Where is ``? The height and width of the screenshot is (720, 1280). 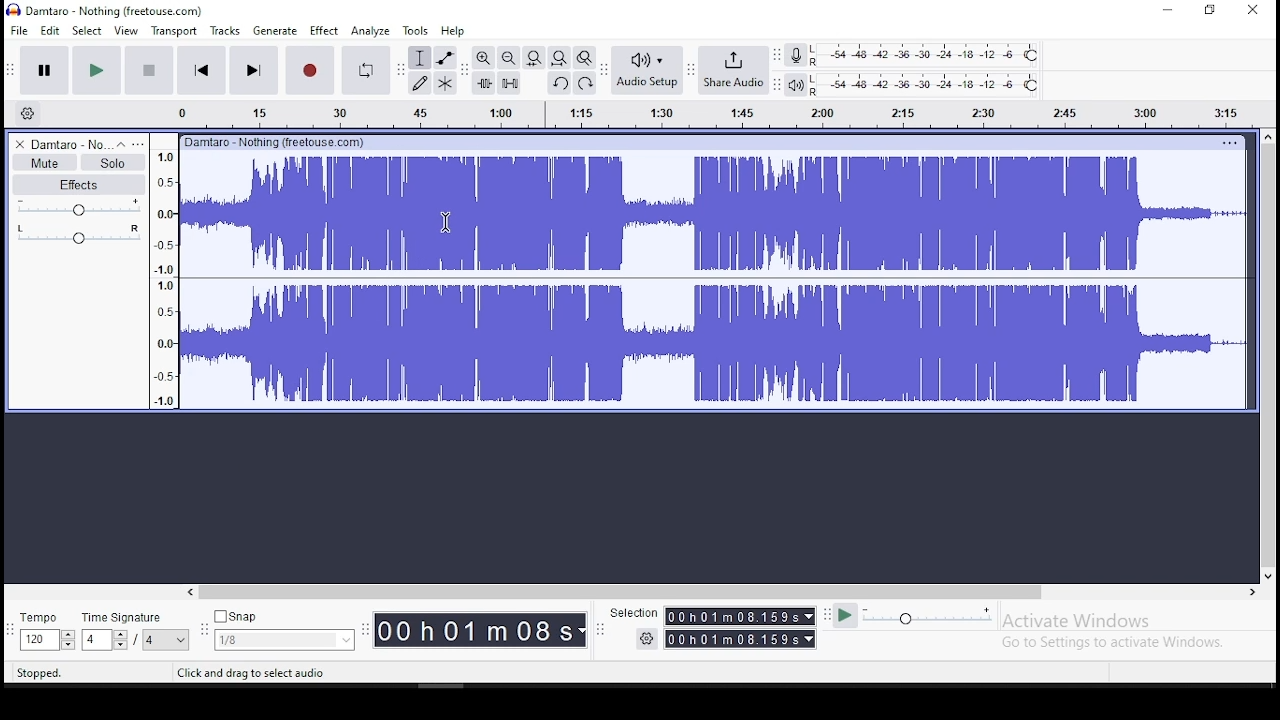  is located at coordinates (201, 629).